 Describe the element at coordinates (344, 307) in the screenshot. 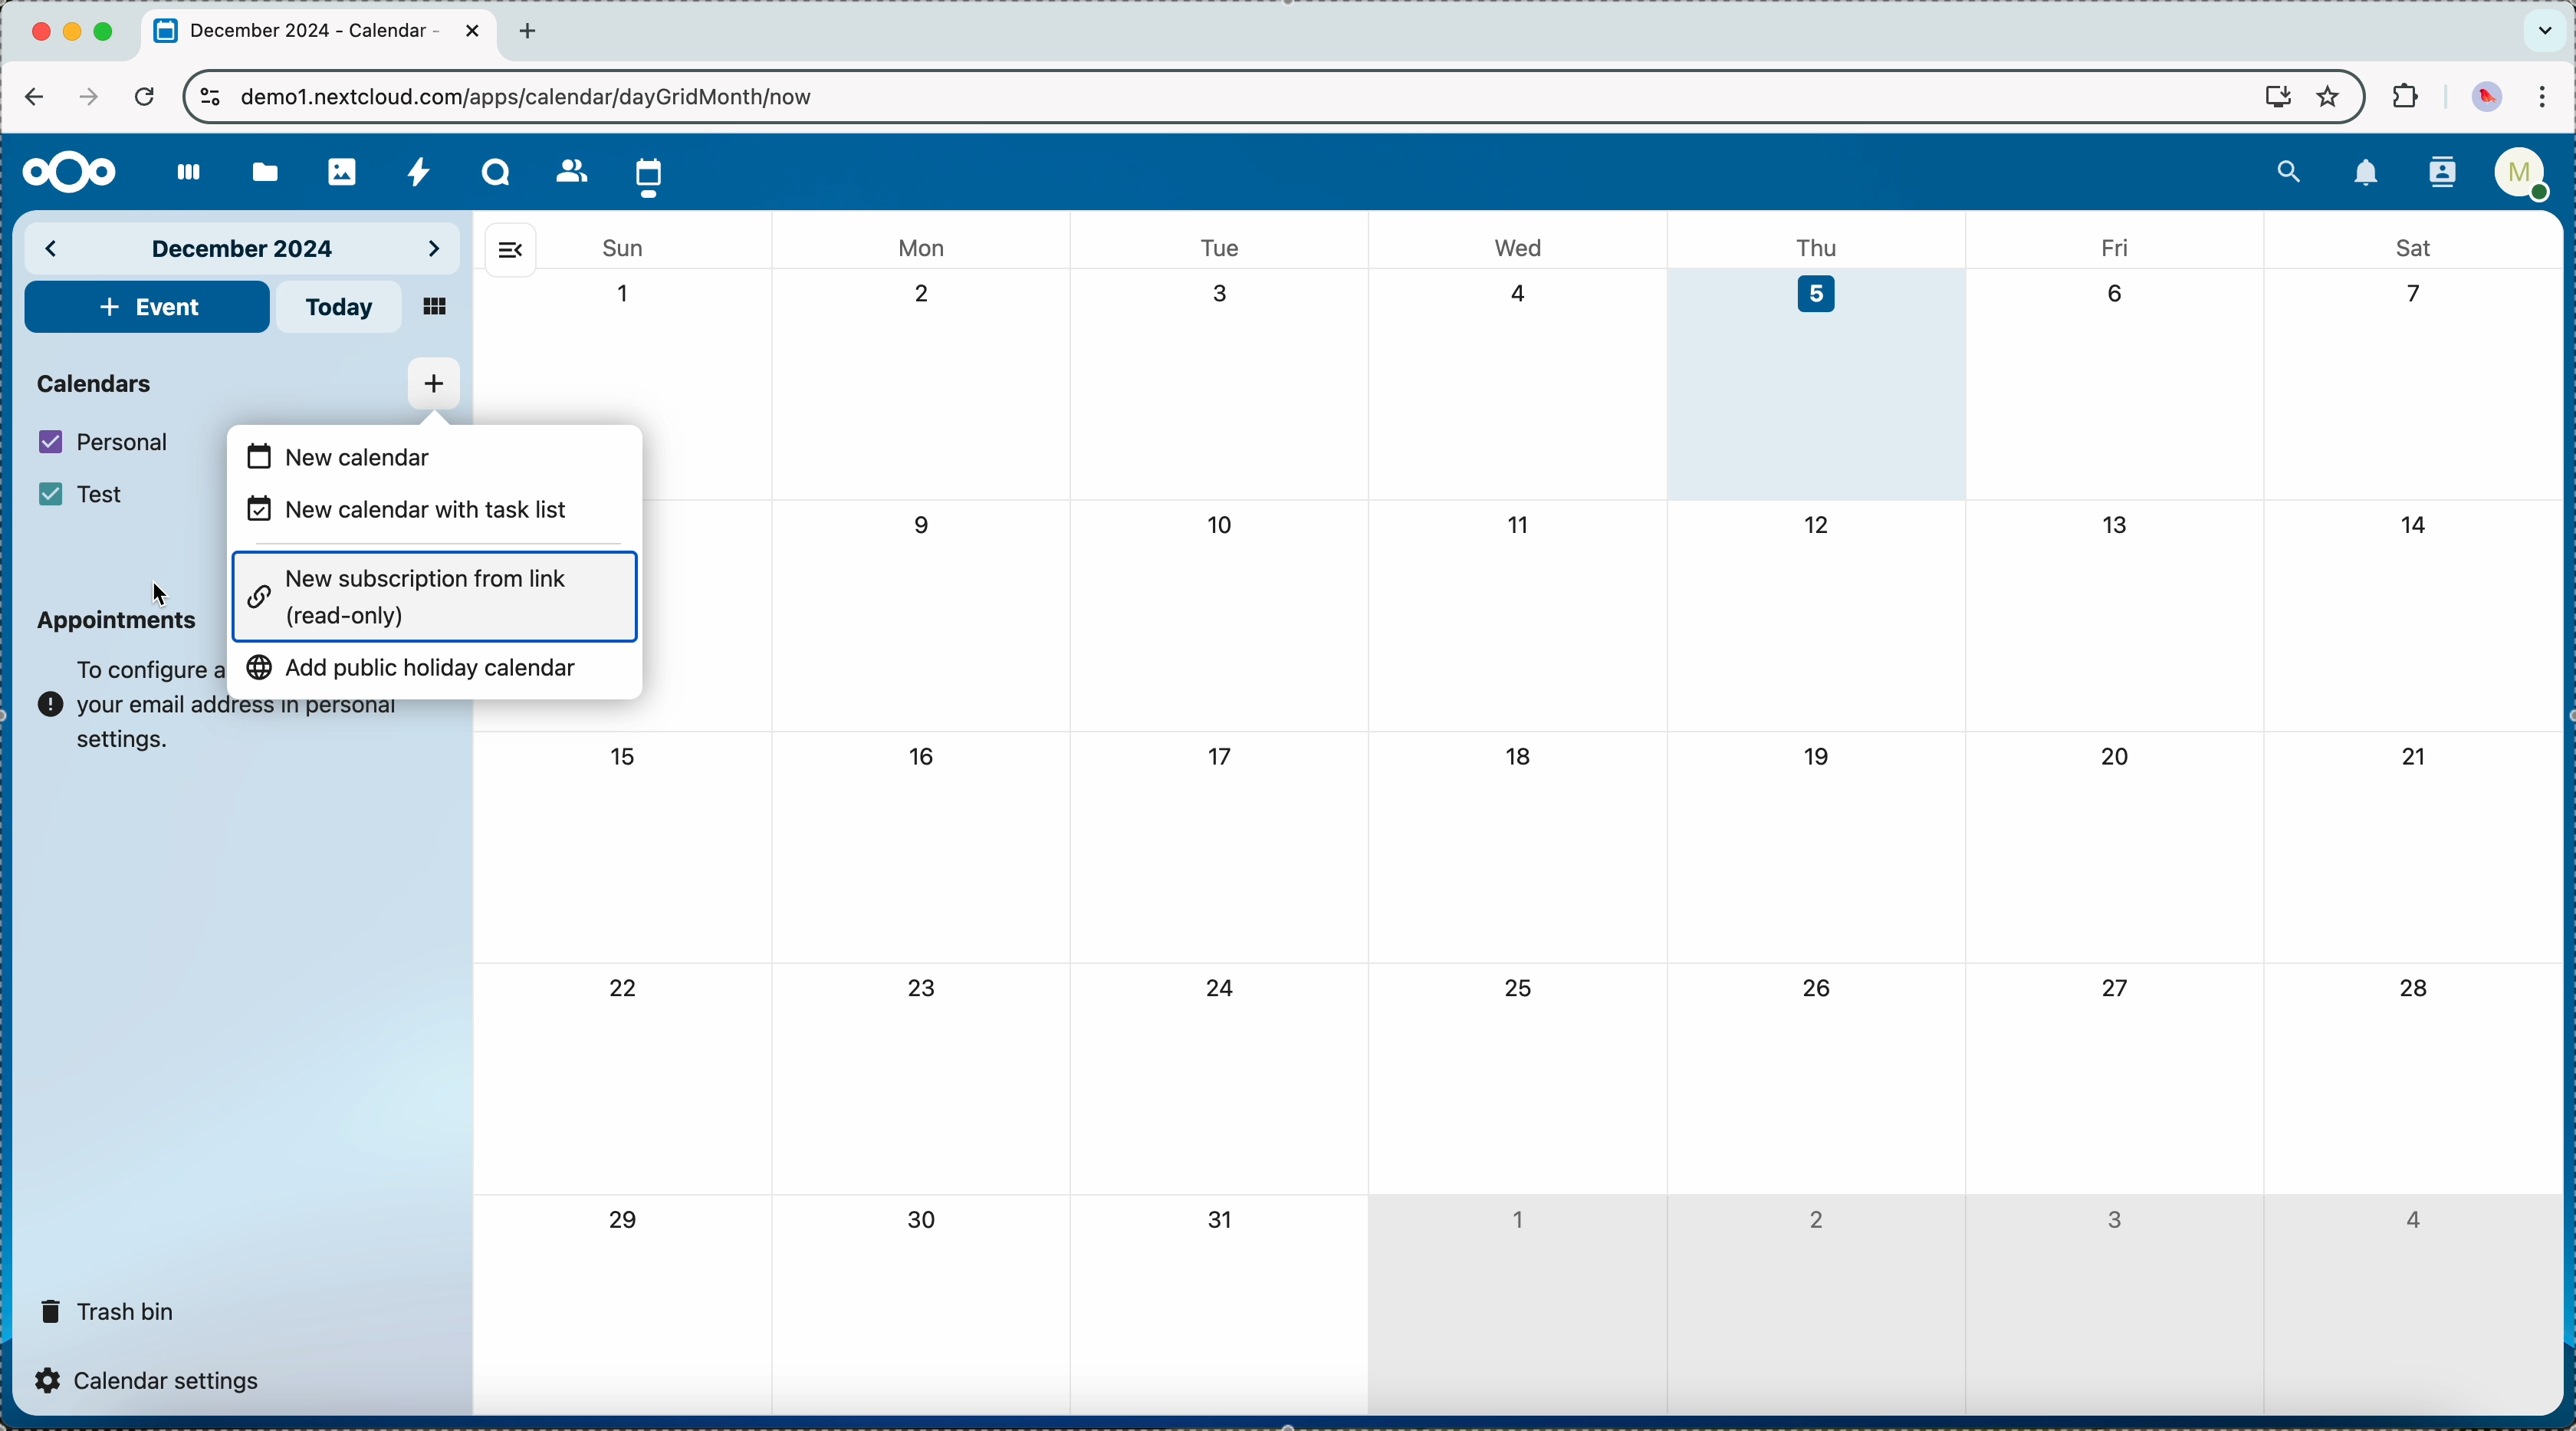

I see `today` at that location.